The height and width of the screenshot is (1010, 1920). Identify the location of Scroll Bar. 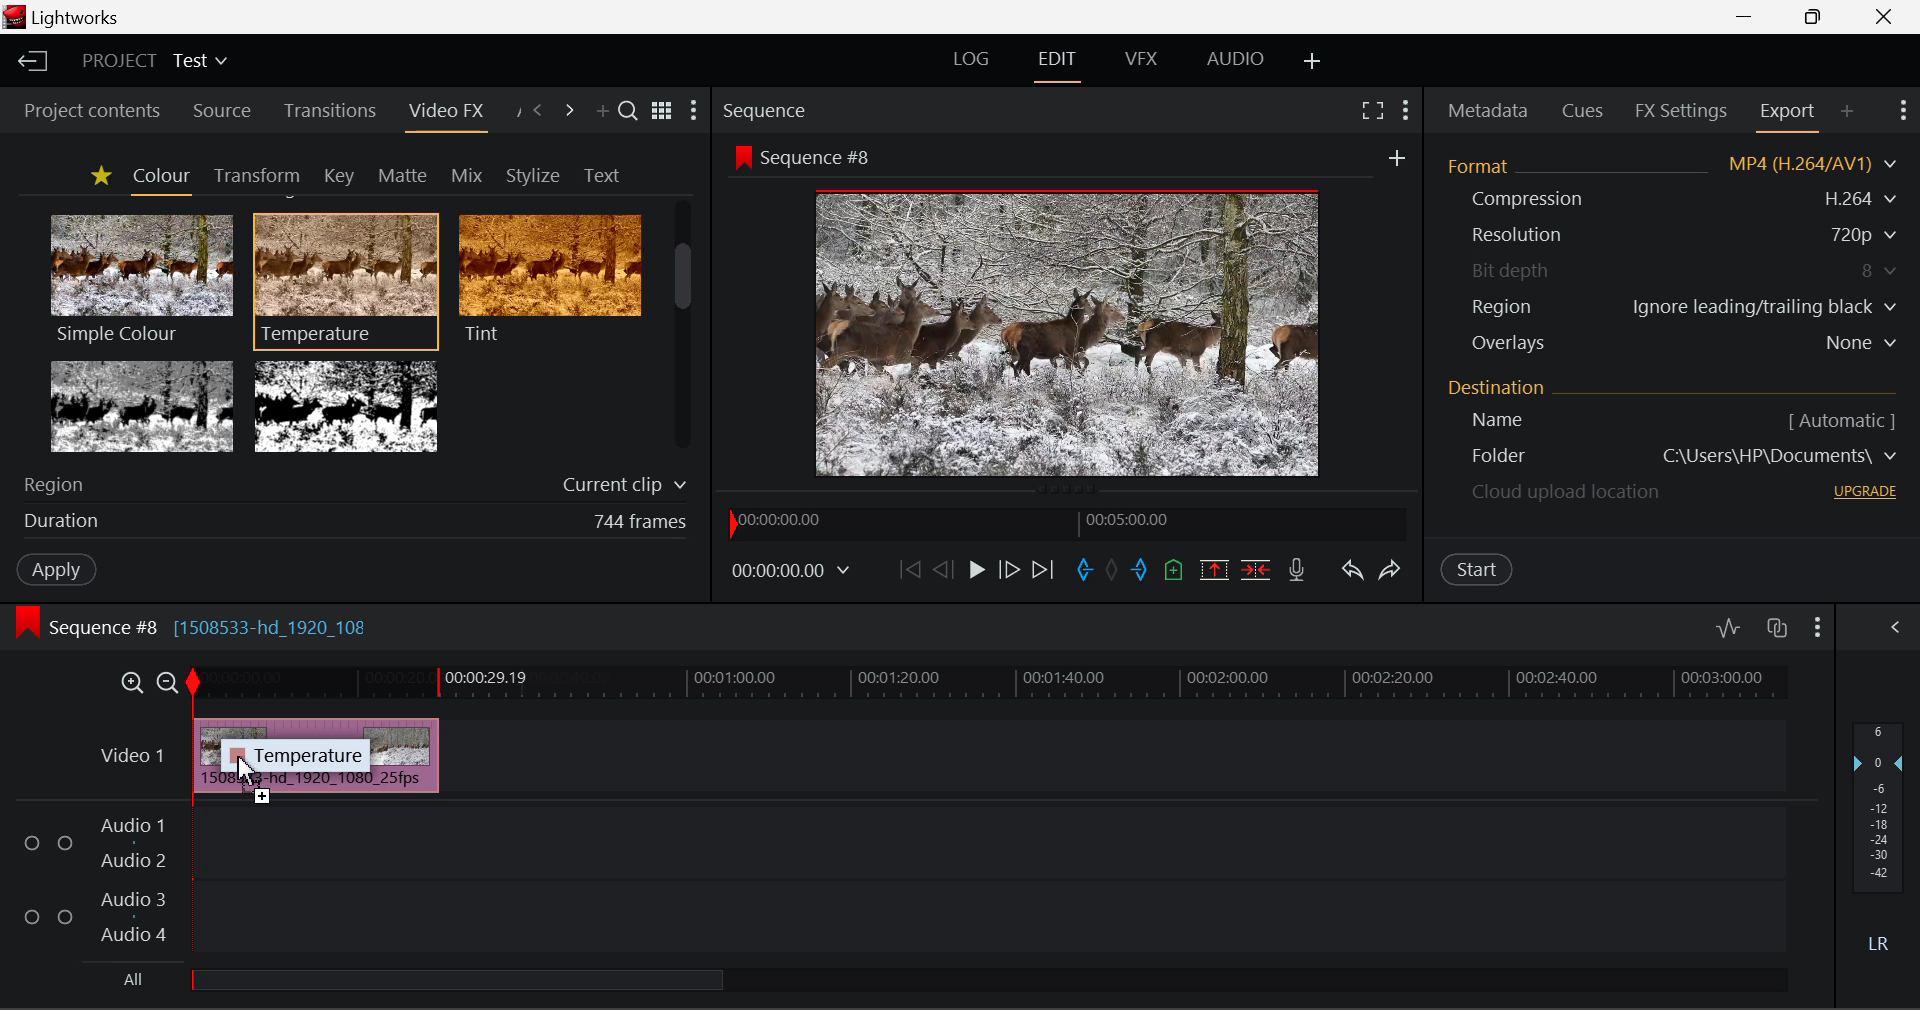
(684, 329).